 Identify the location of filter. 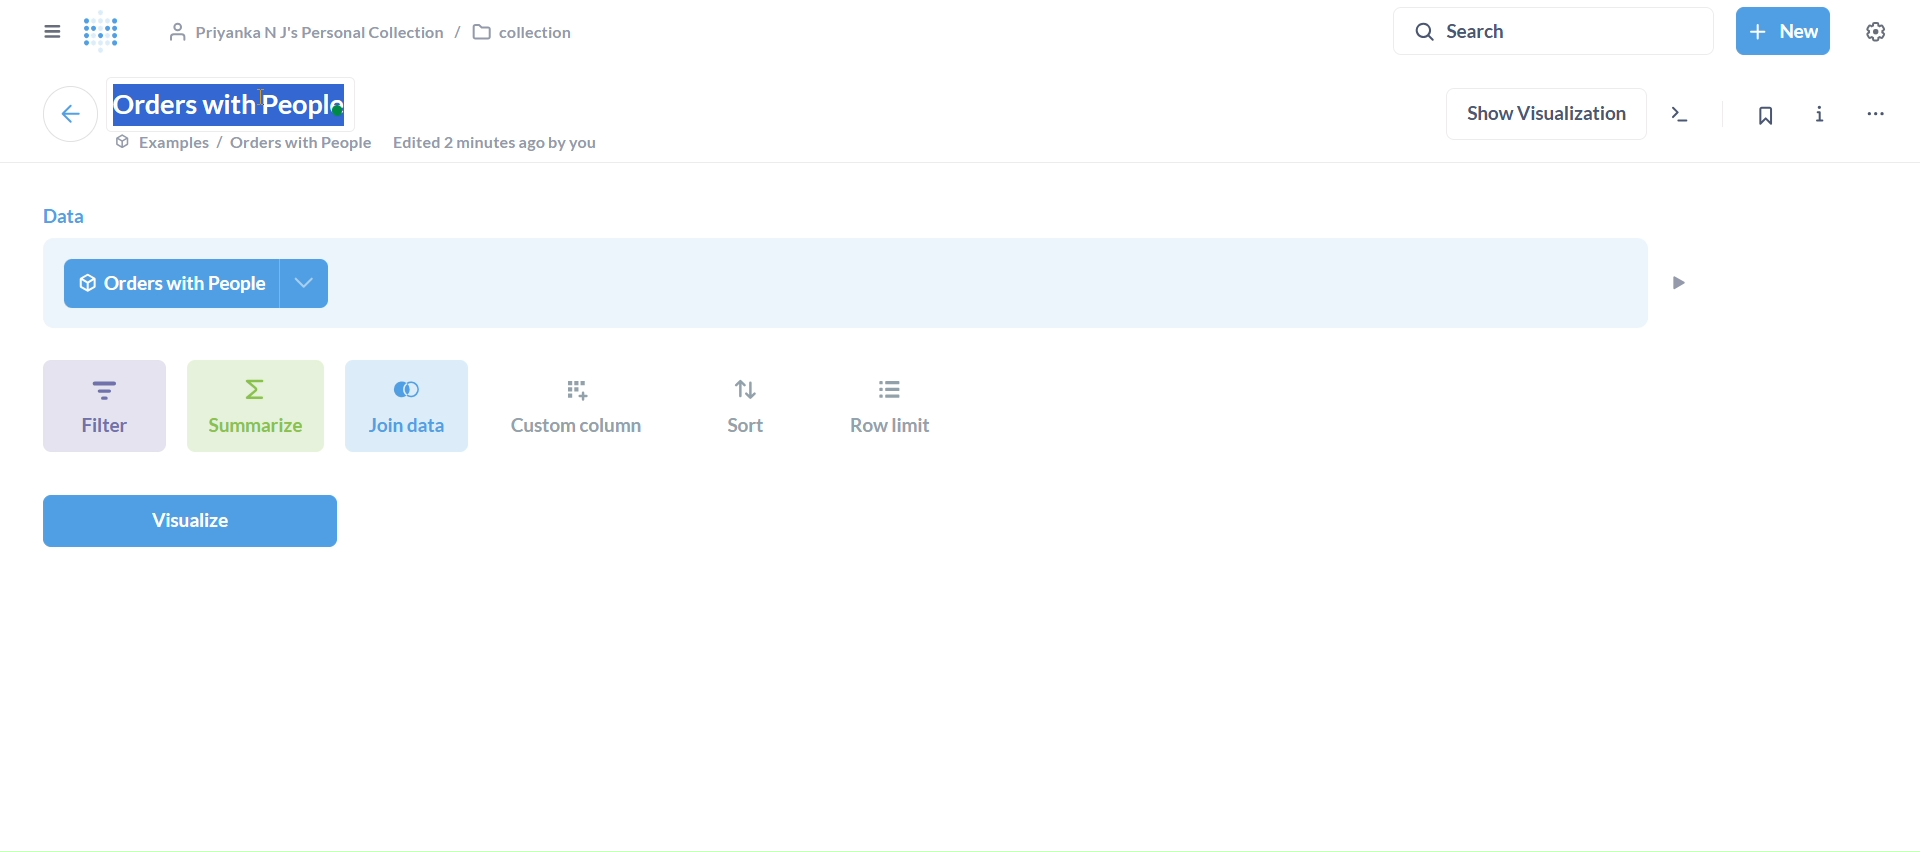
(103, 404).